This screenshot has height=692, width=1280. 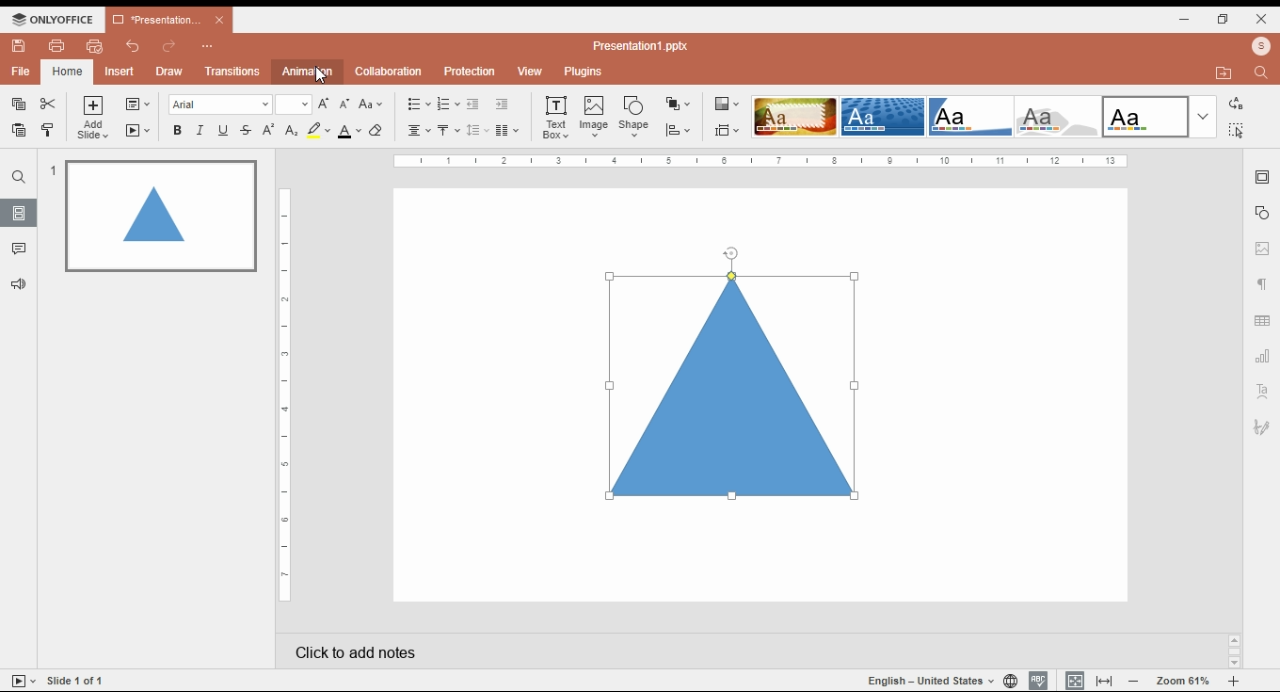 What do you see at coordinates (1262, 46) in the screenshot?
I see `profile` at bounding box center [1262, 46].